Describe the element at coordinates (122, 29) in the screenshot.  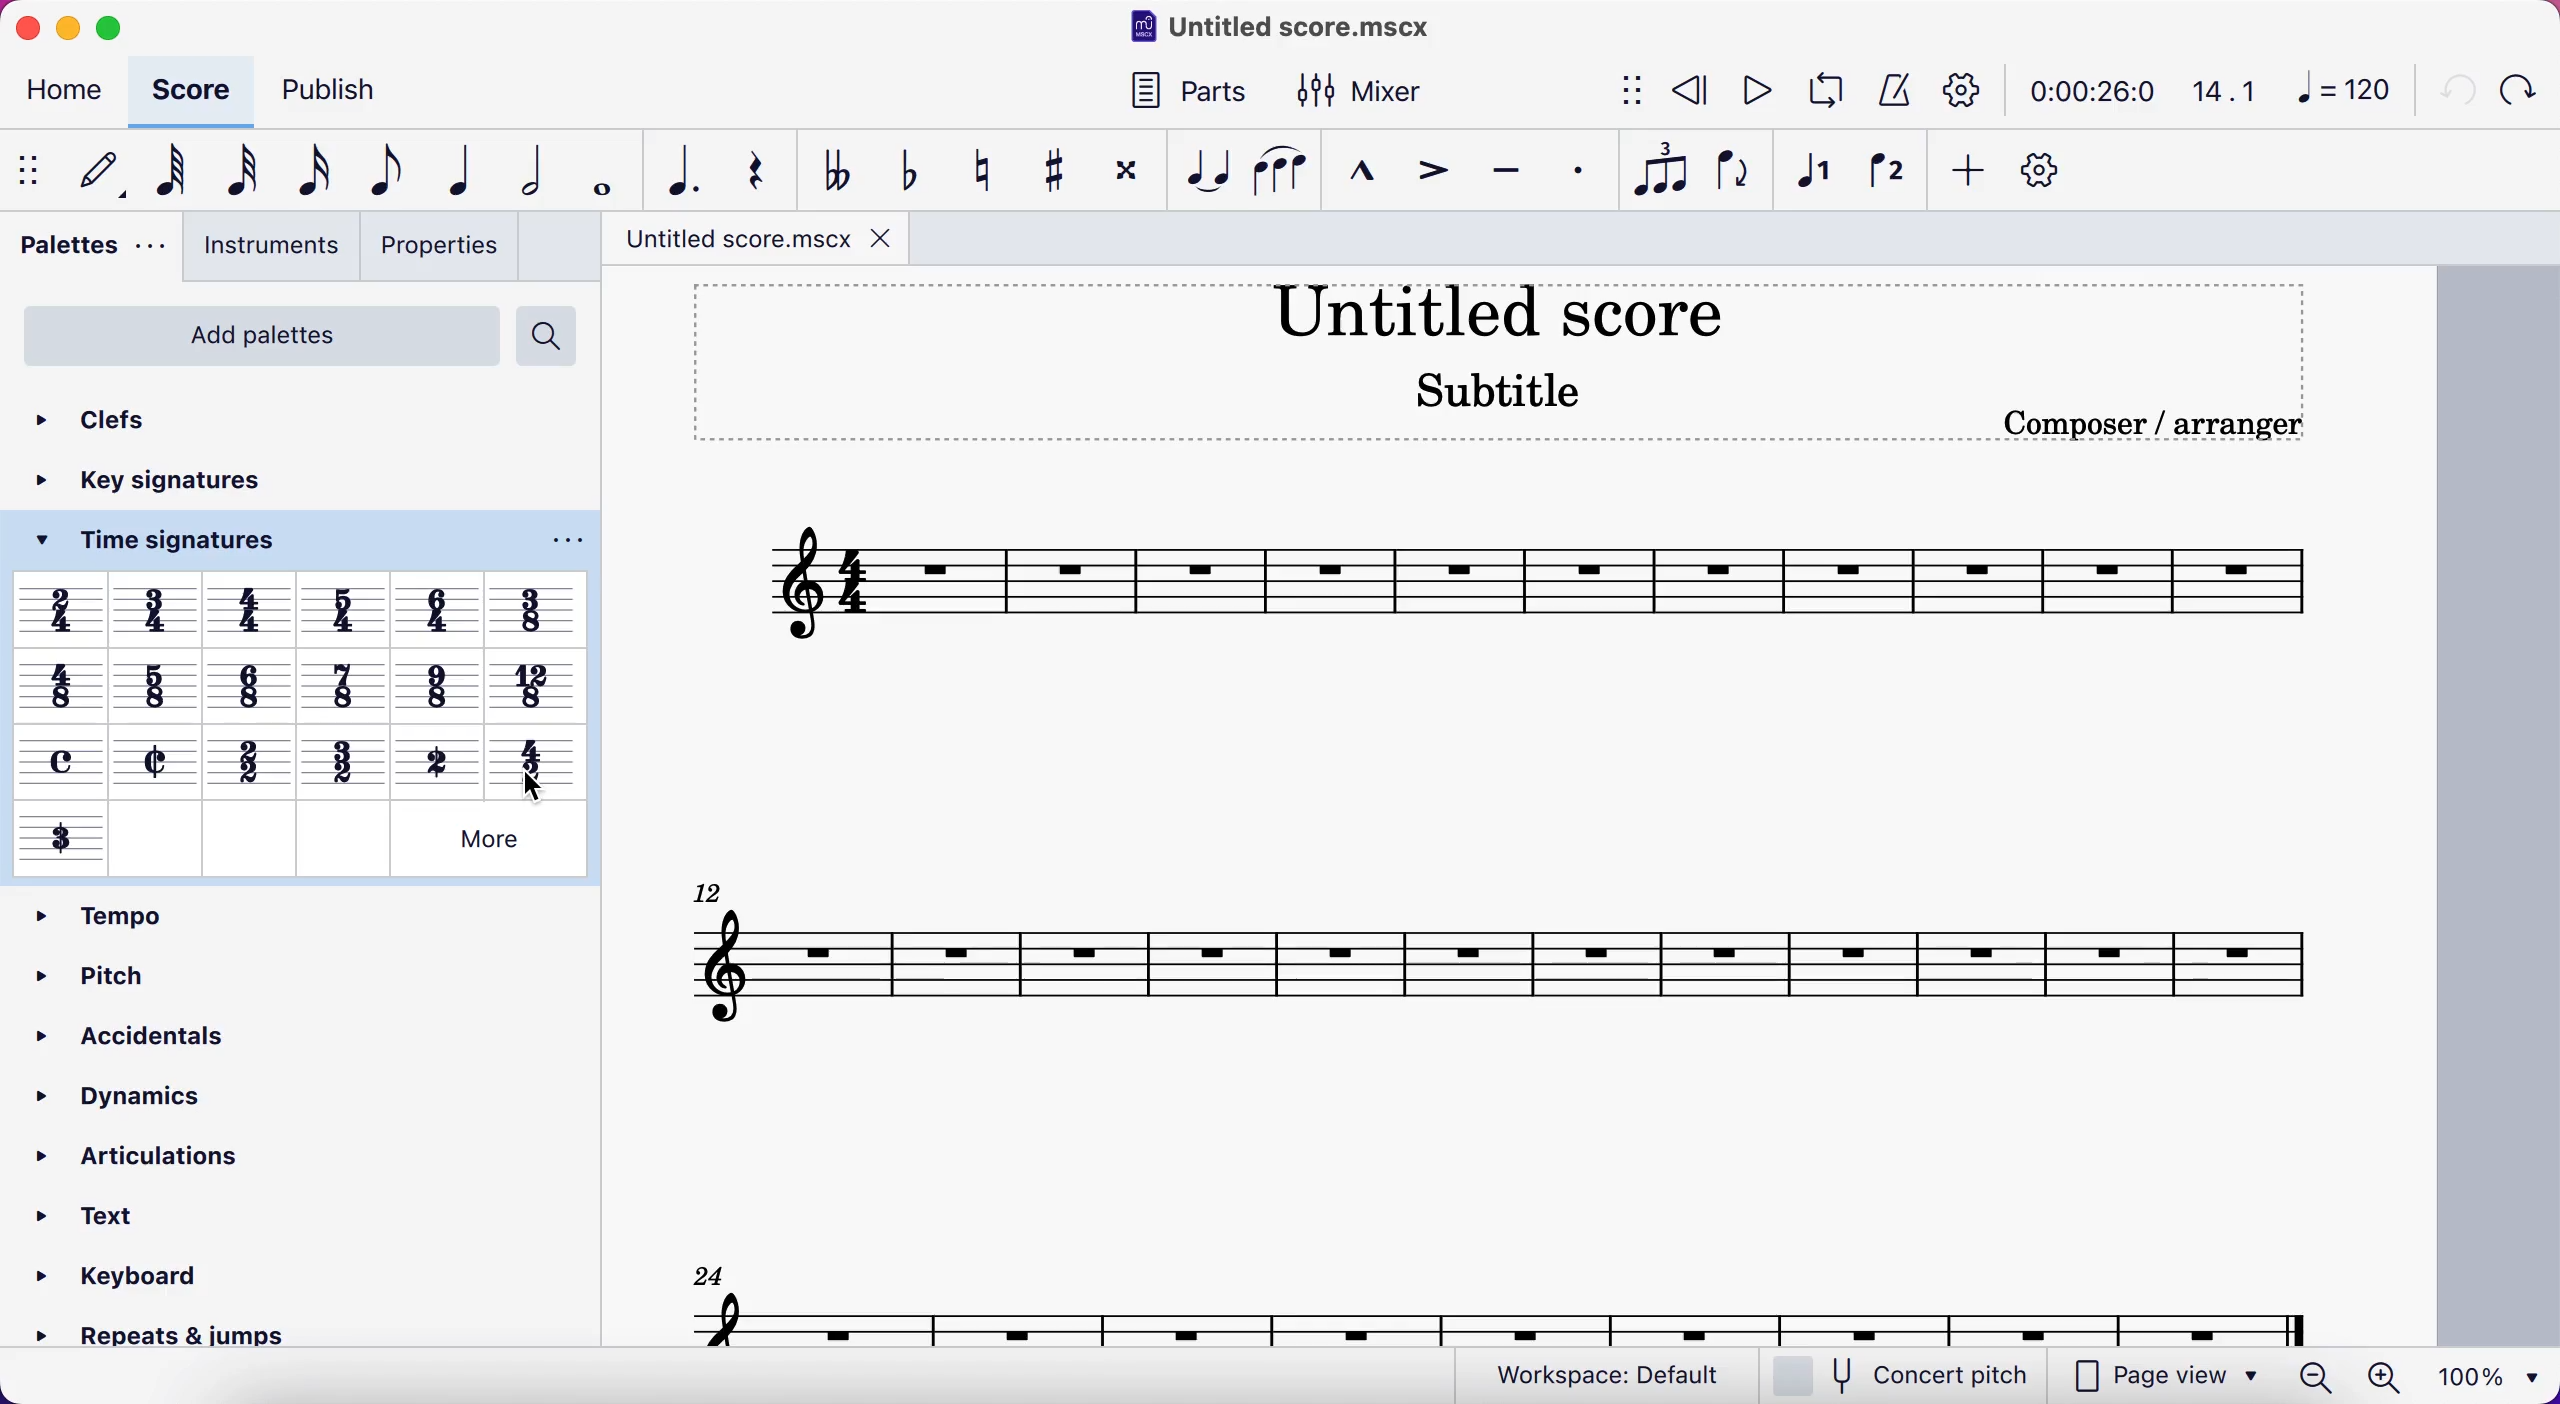
I see `maimize` at that location.